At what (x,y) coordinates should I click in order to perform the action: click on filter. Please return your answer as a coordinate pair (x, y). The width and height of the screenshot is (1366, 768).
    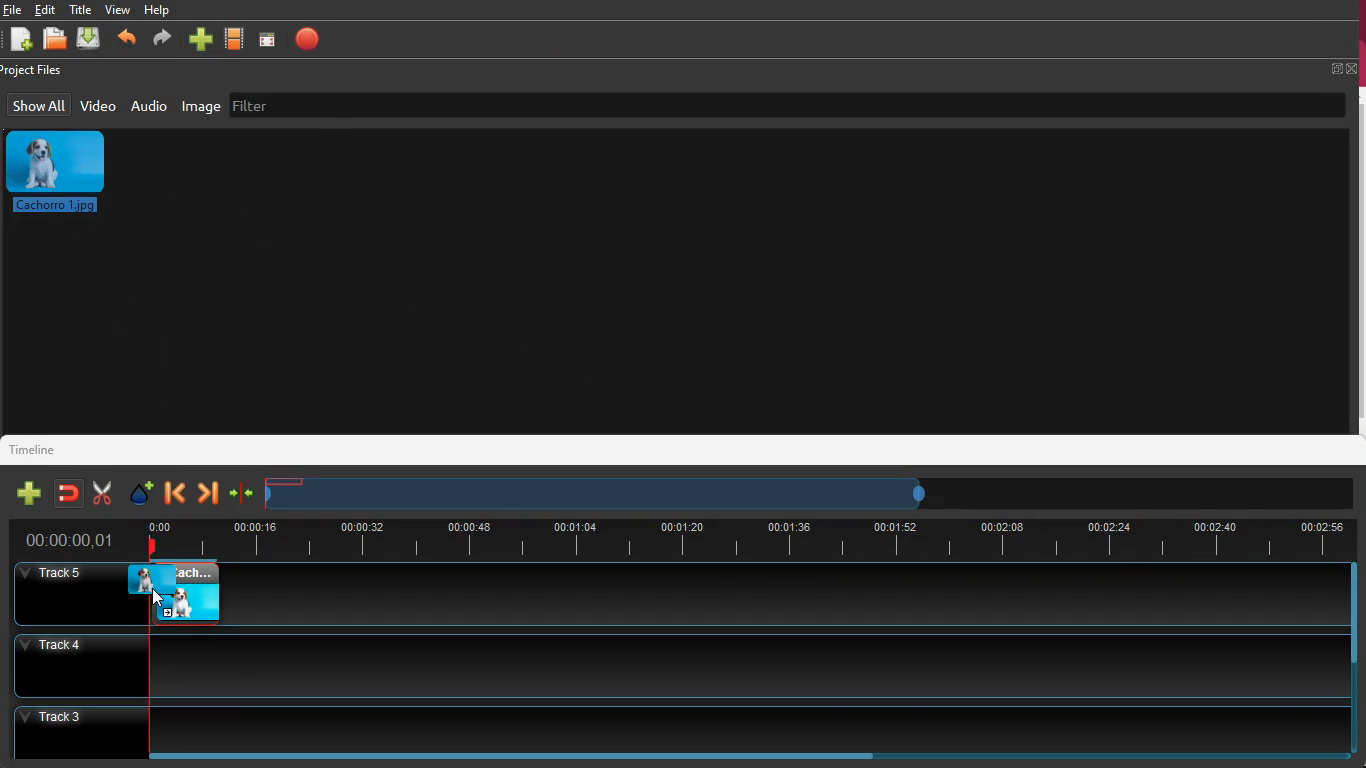
    Looking at the image, I should click on (260, 105).